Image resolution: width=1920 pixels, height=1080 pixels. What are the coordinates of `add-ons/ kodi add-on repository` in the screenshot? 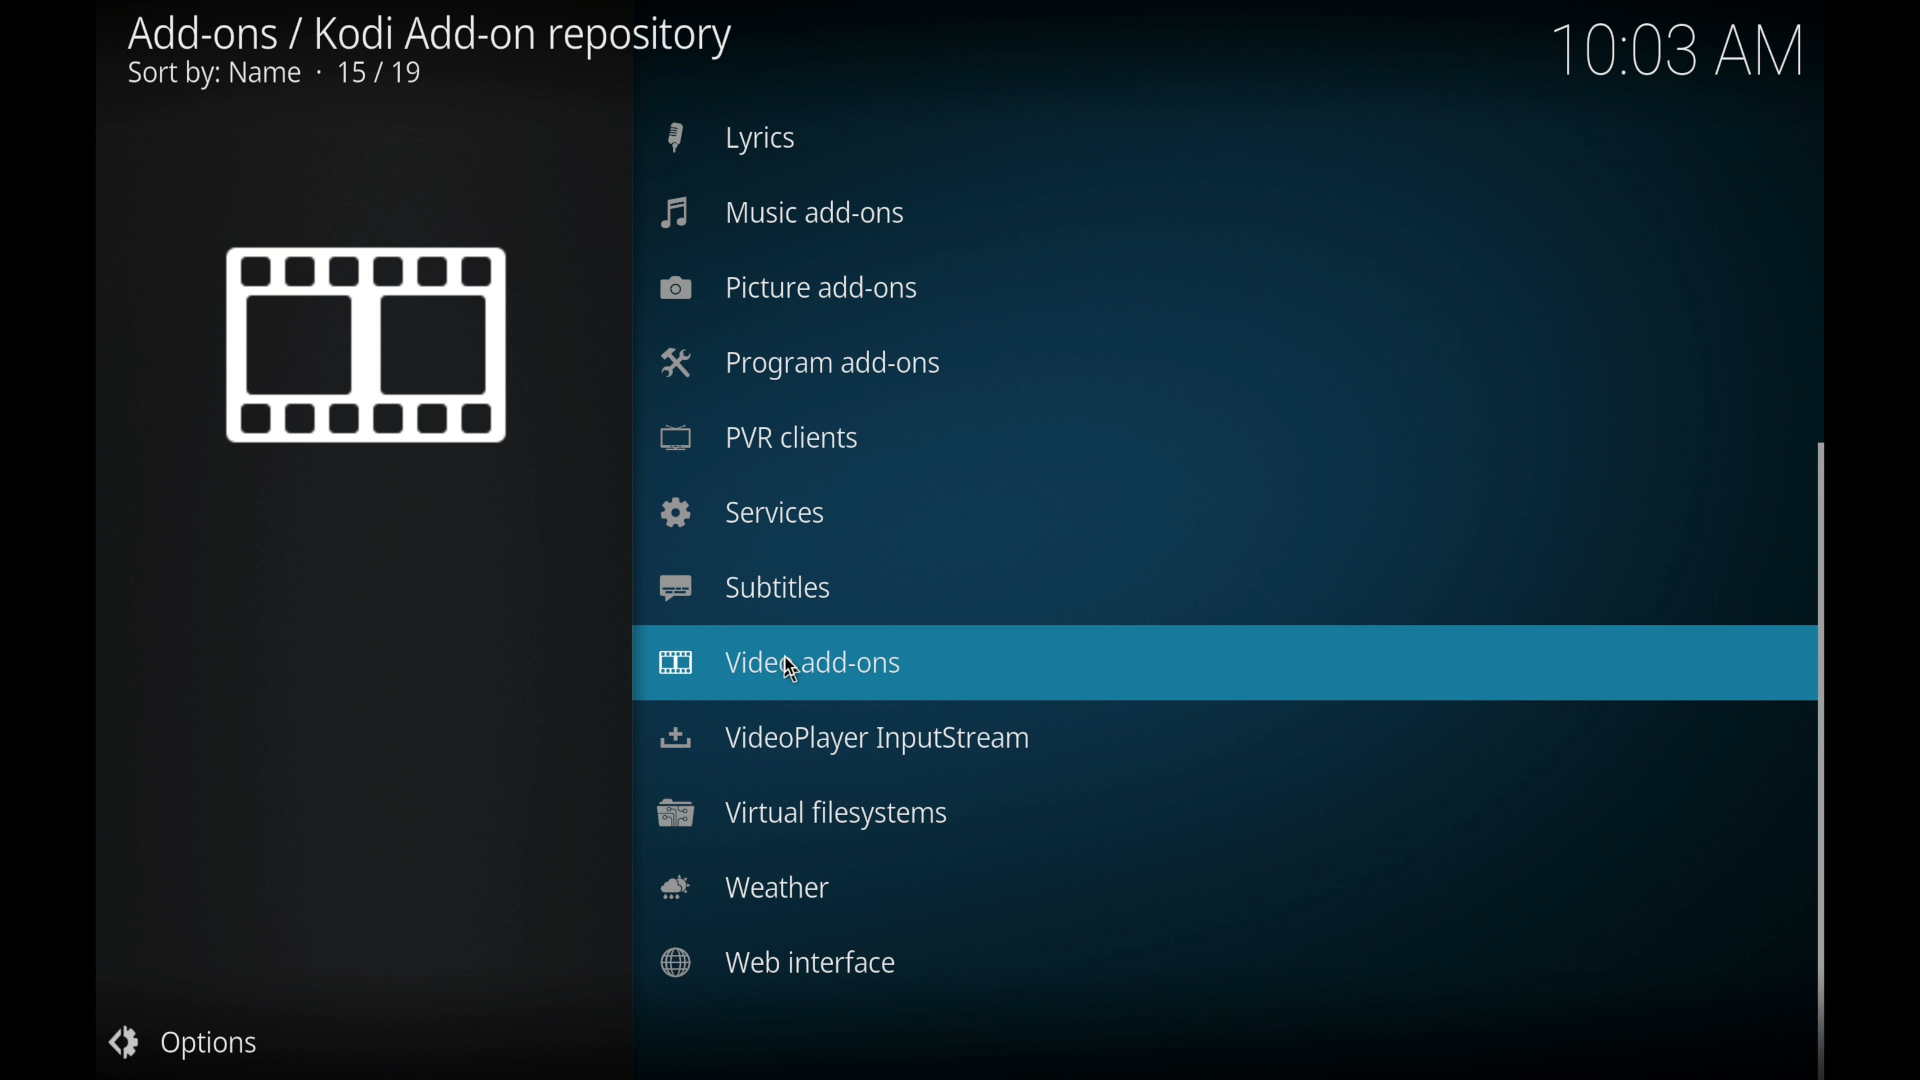 It's located at (431, 53).